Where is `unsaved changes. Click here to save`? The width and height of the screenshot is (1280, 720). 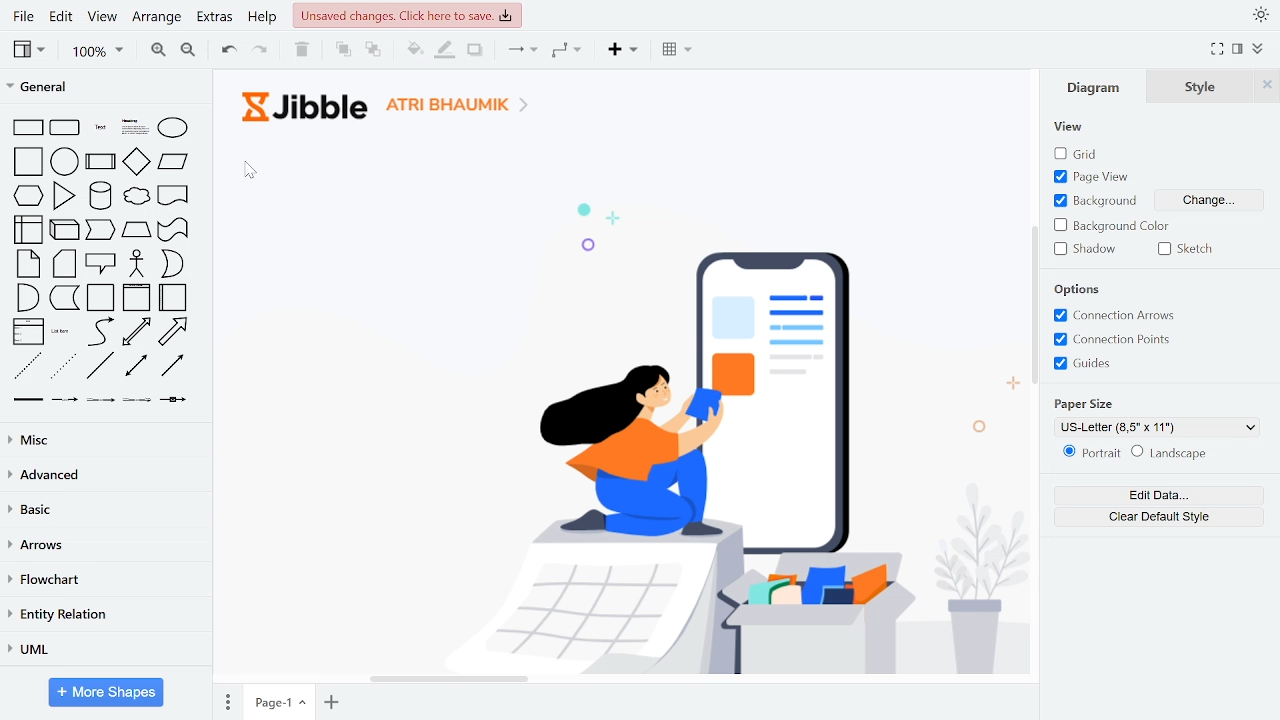
unsaved changes. Click here to save is located at coordinates (407, 15).